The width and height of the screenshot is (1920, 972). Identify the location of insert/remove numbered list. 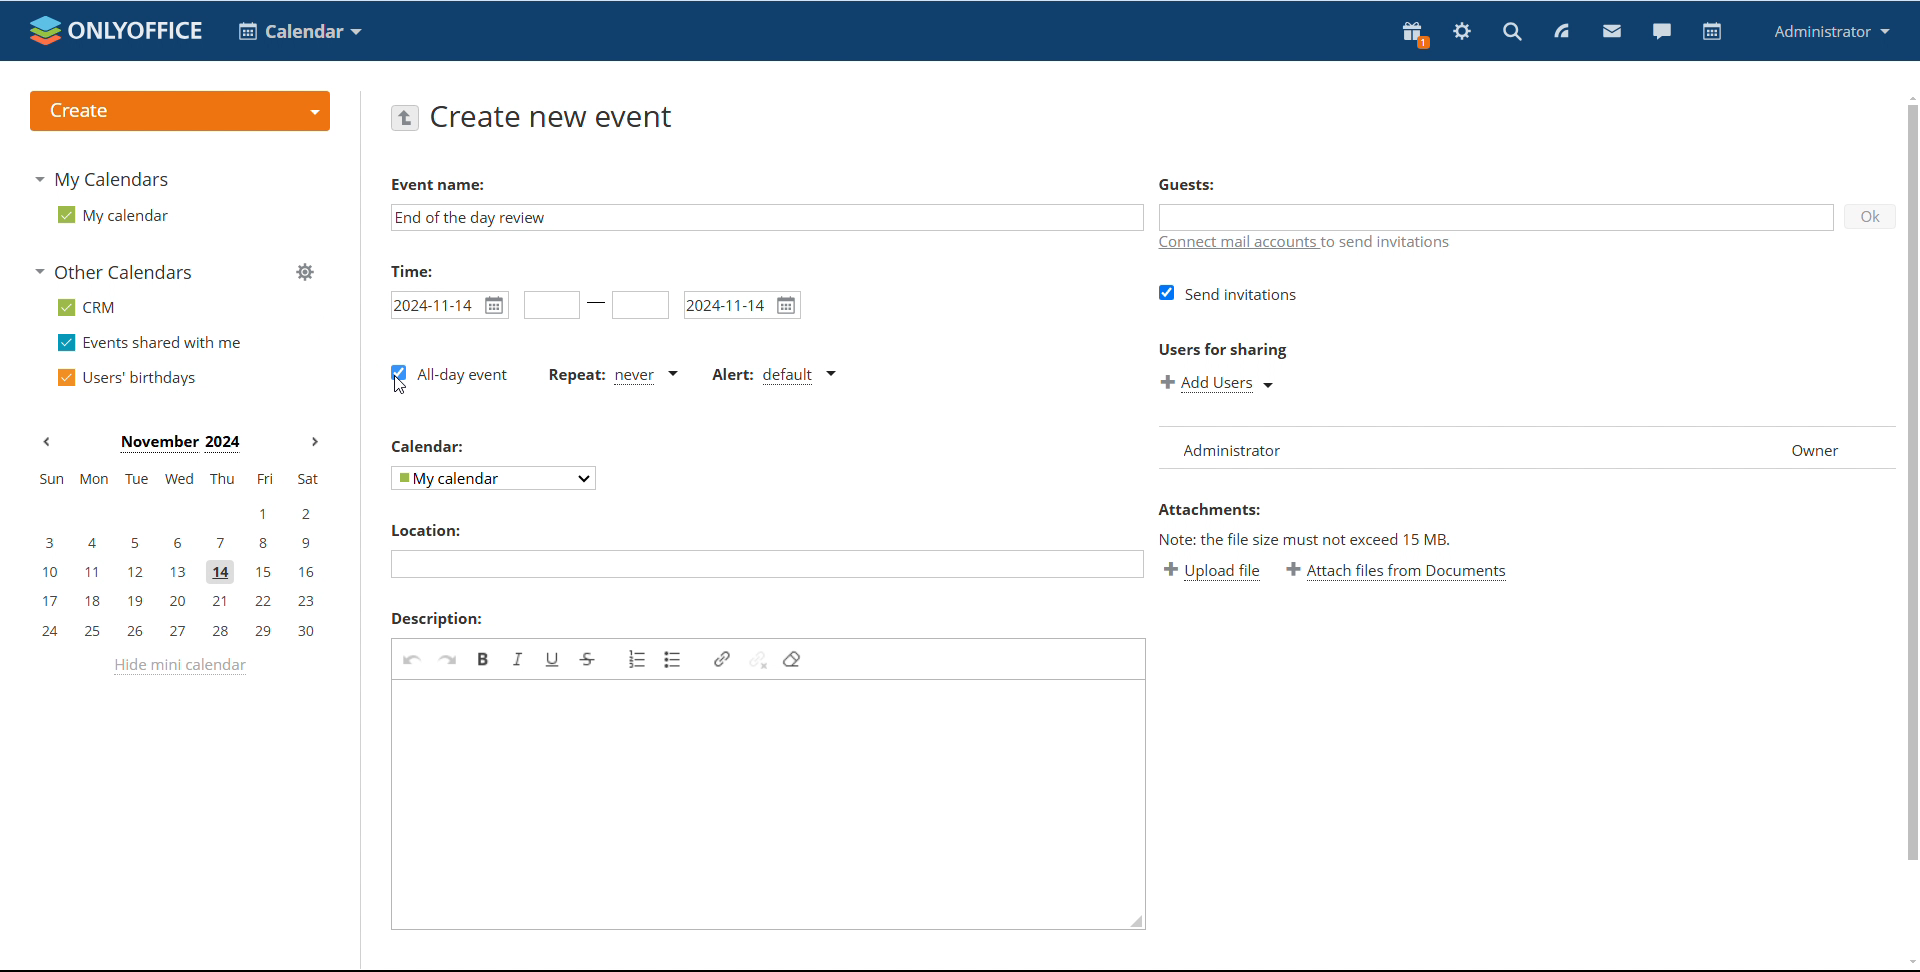
(638, 659).